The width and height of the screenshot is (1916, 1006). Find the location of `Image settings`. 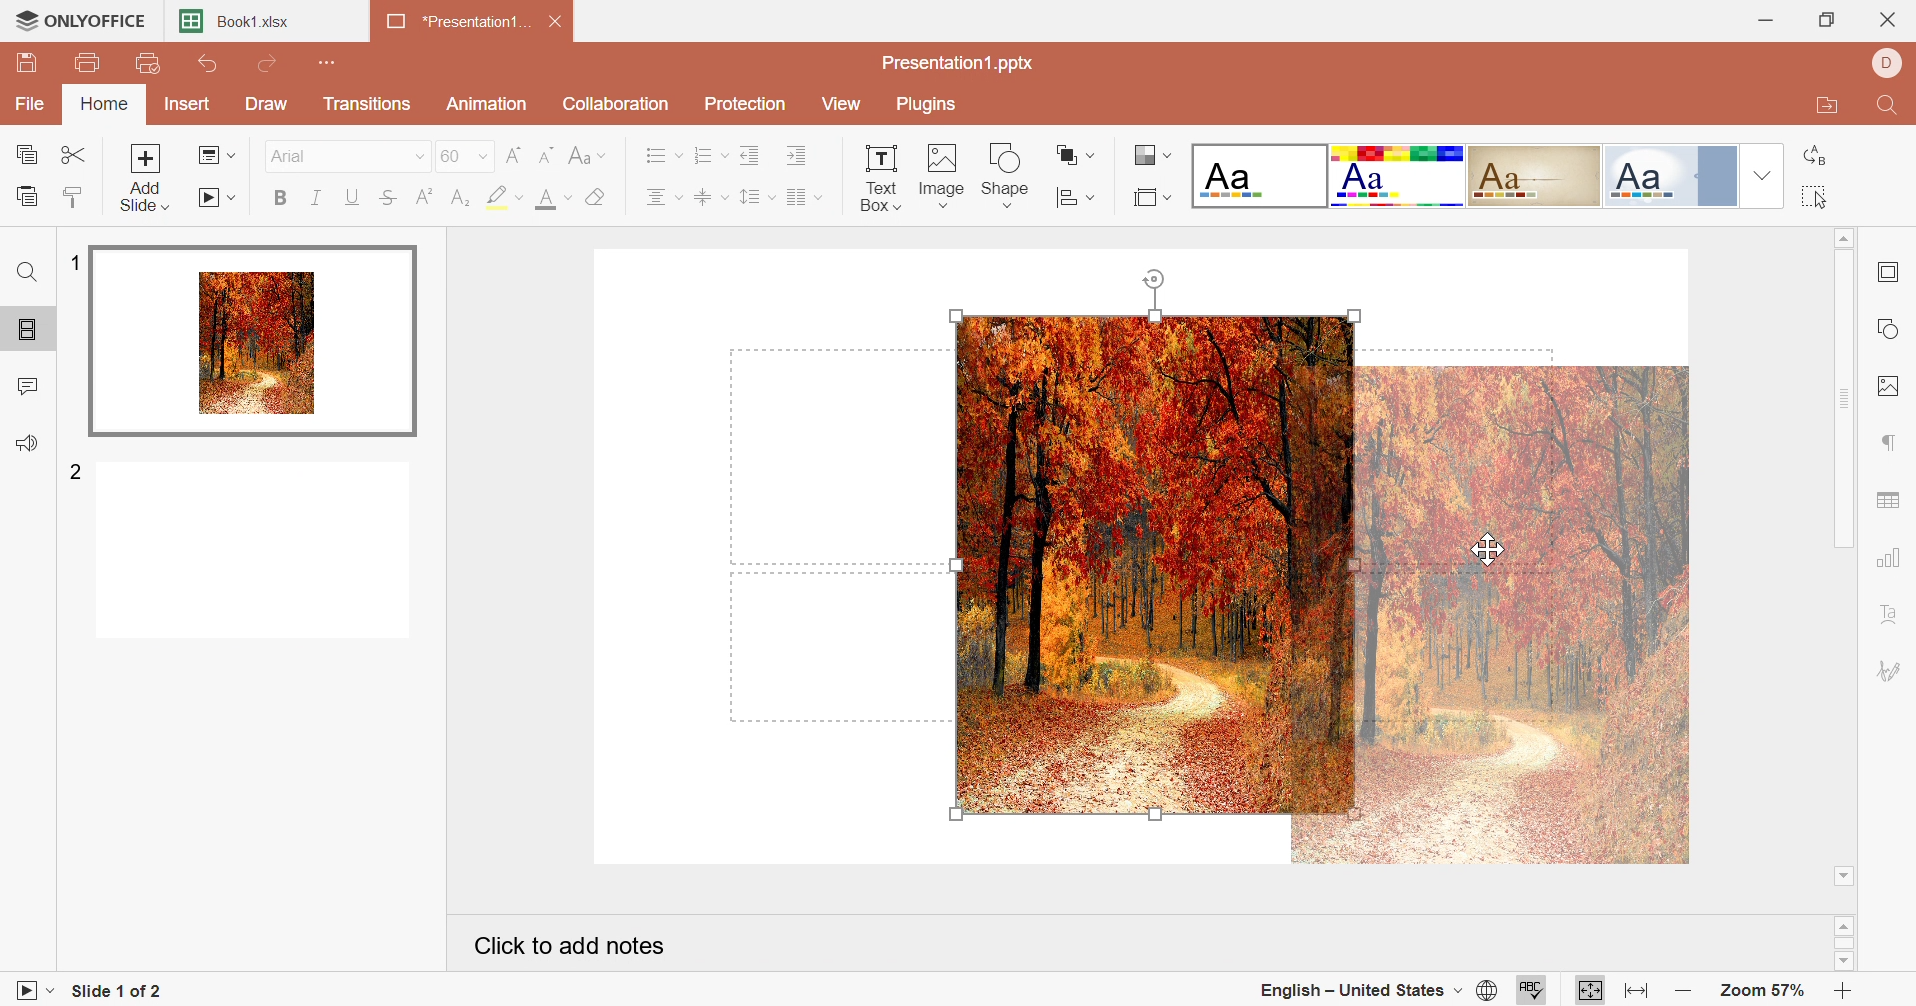

Image settings is located at coordinates (1887, 387).